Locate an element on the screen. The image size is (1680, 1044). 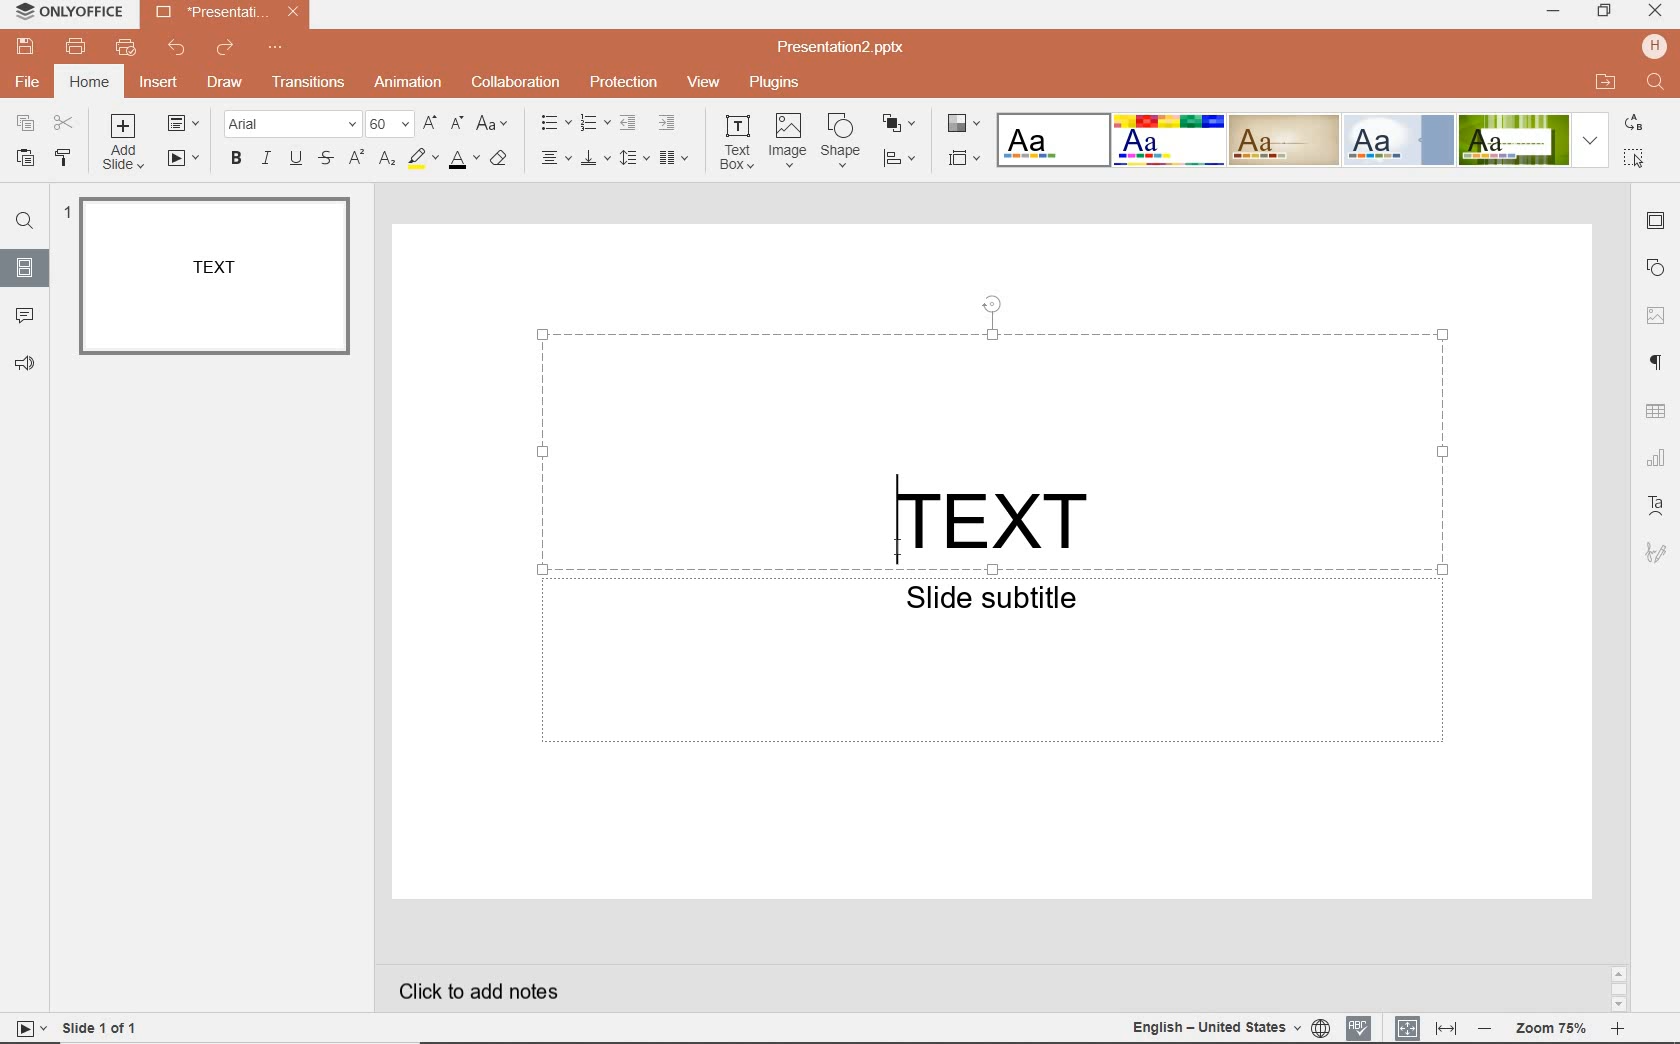
START SLIDESHOW is located at coordinates (183, 160).